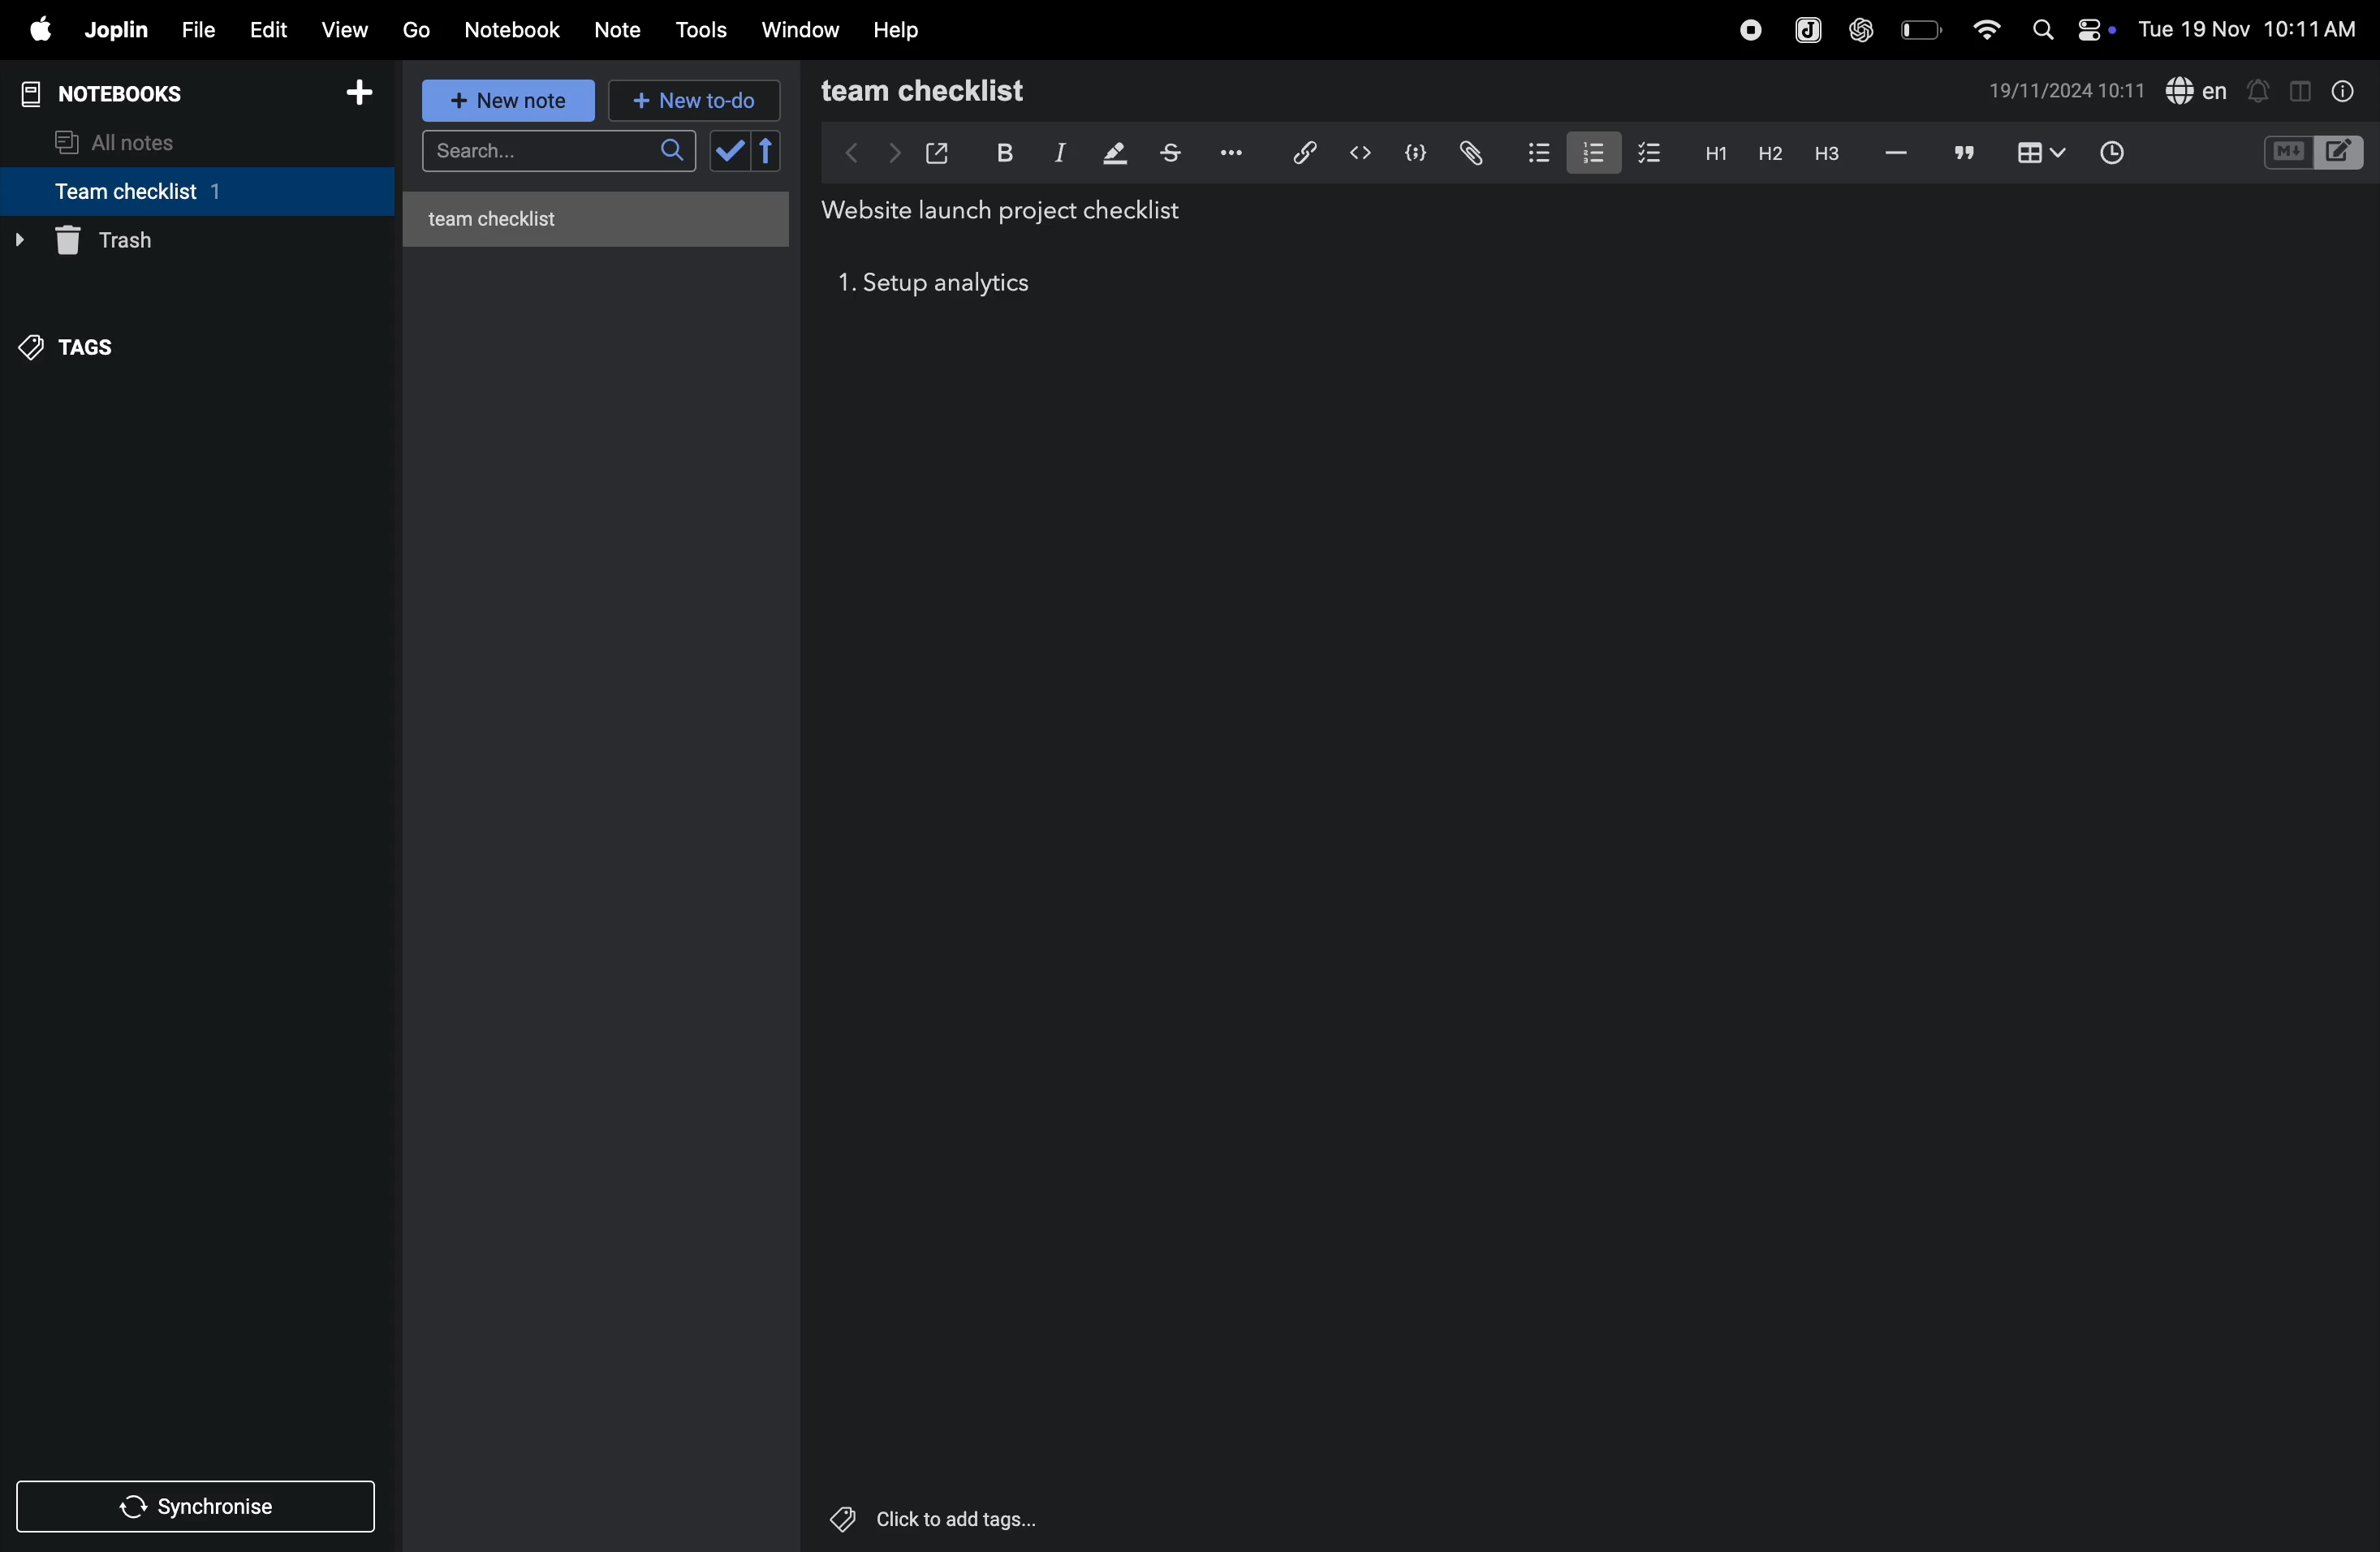 The height and width of the screenshot is (1552, 2380). Describe the element at coordinates (416, 31) in the screenshot. I see `go` at that location.